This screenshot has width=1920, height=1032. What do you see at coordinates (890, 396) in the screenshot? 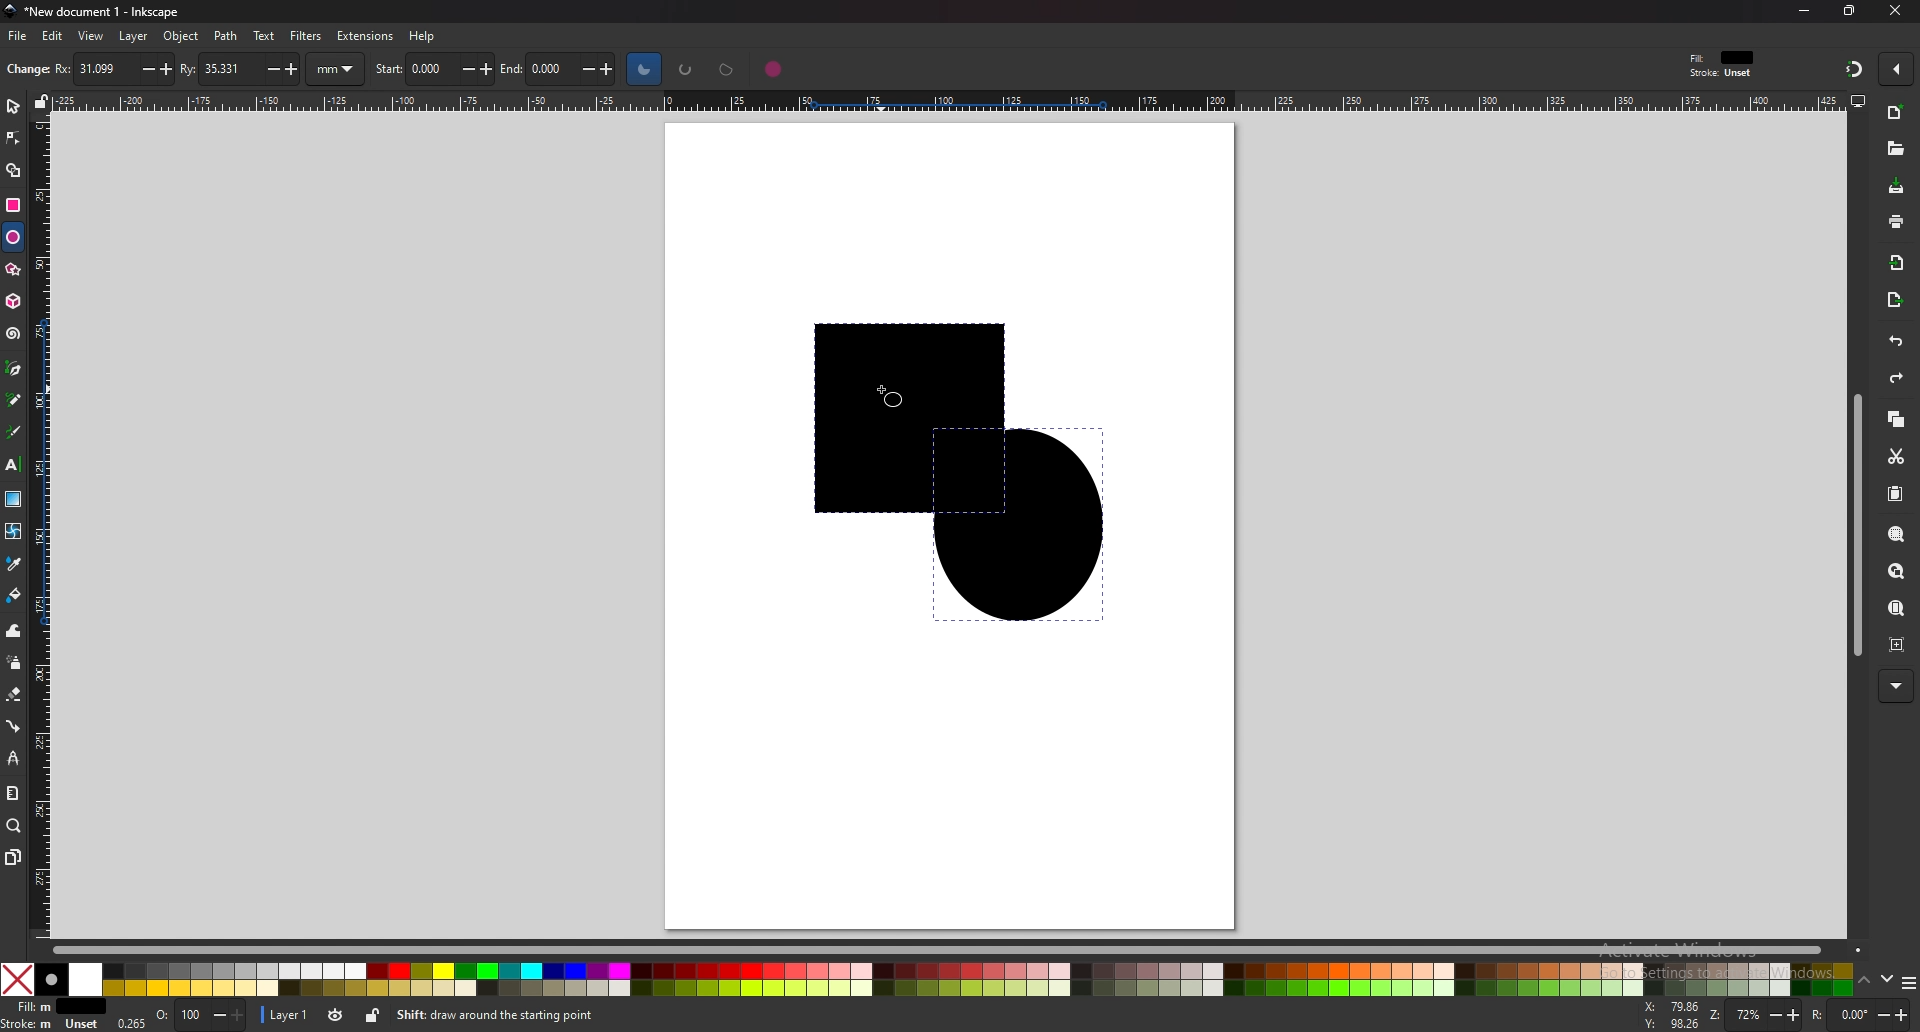
I see `cursor` at bounding box center [890, 396].